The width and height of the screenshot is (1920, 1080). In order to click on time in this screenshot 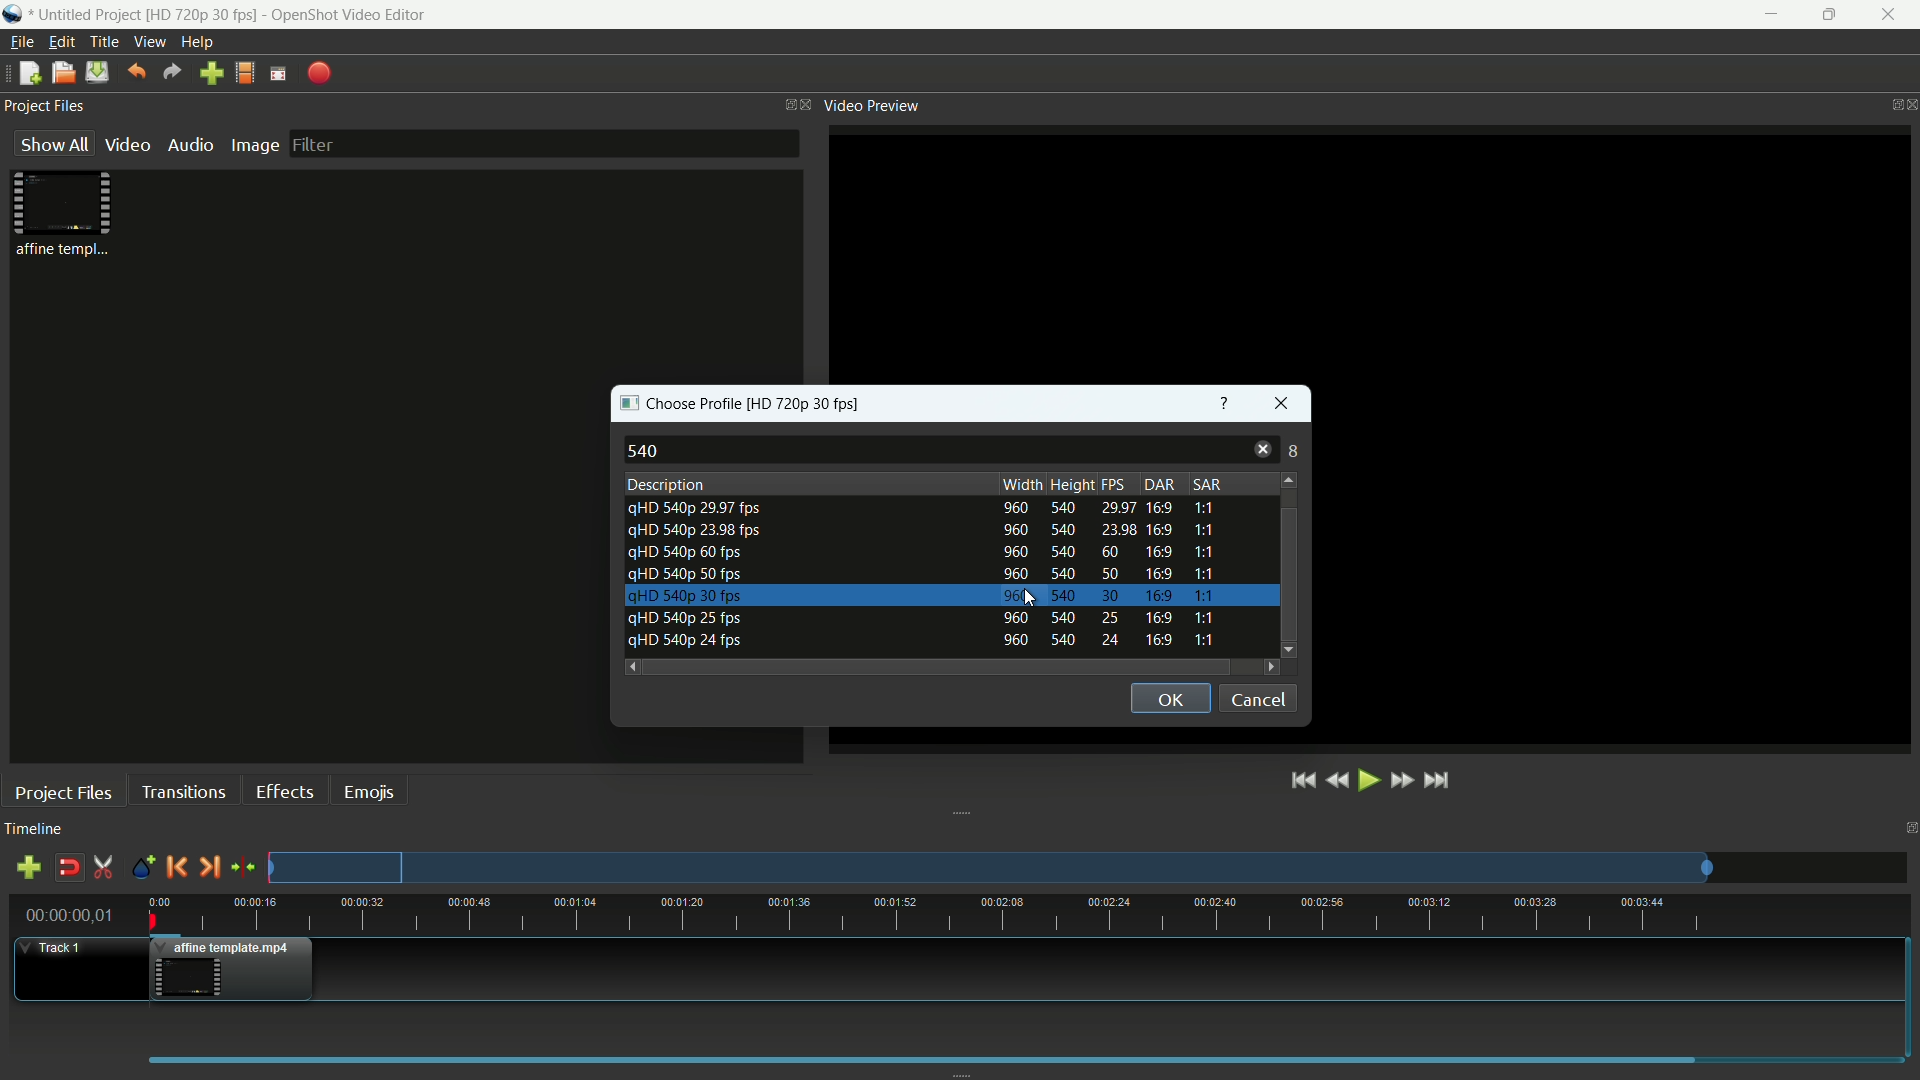, I will do `click(1030, 912)`.